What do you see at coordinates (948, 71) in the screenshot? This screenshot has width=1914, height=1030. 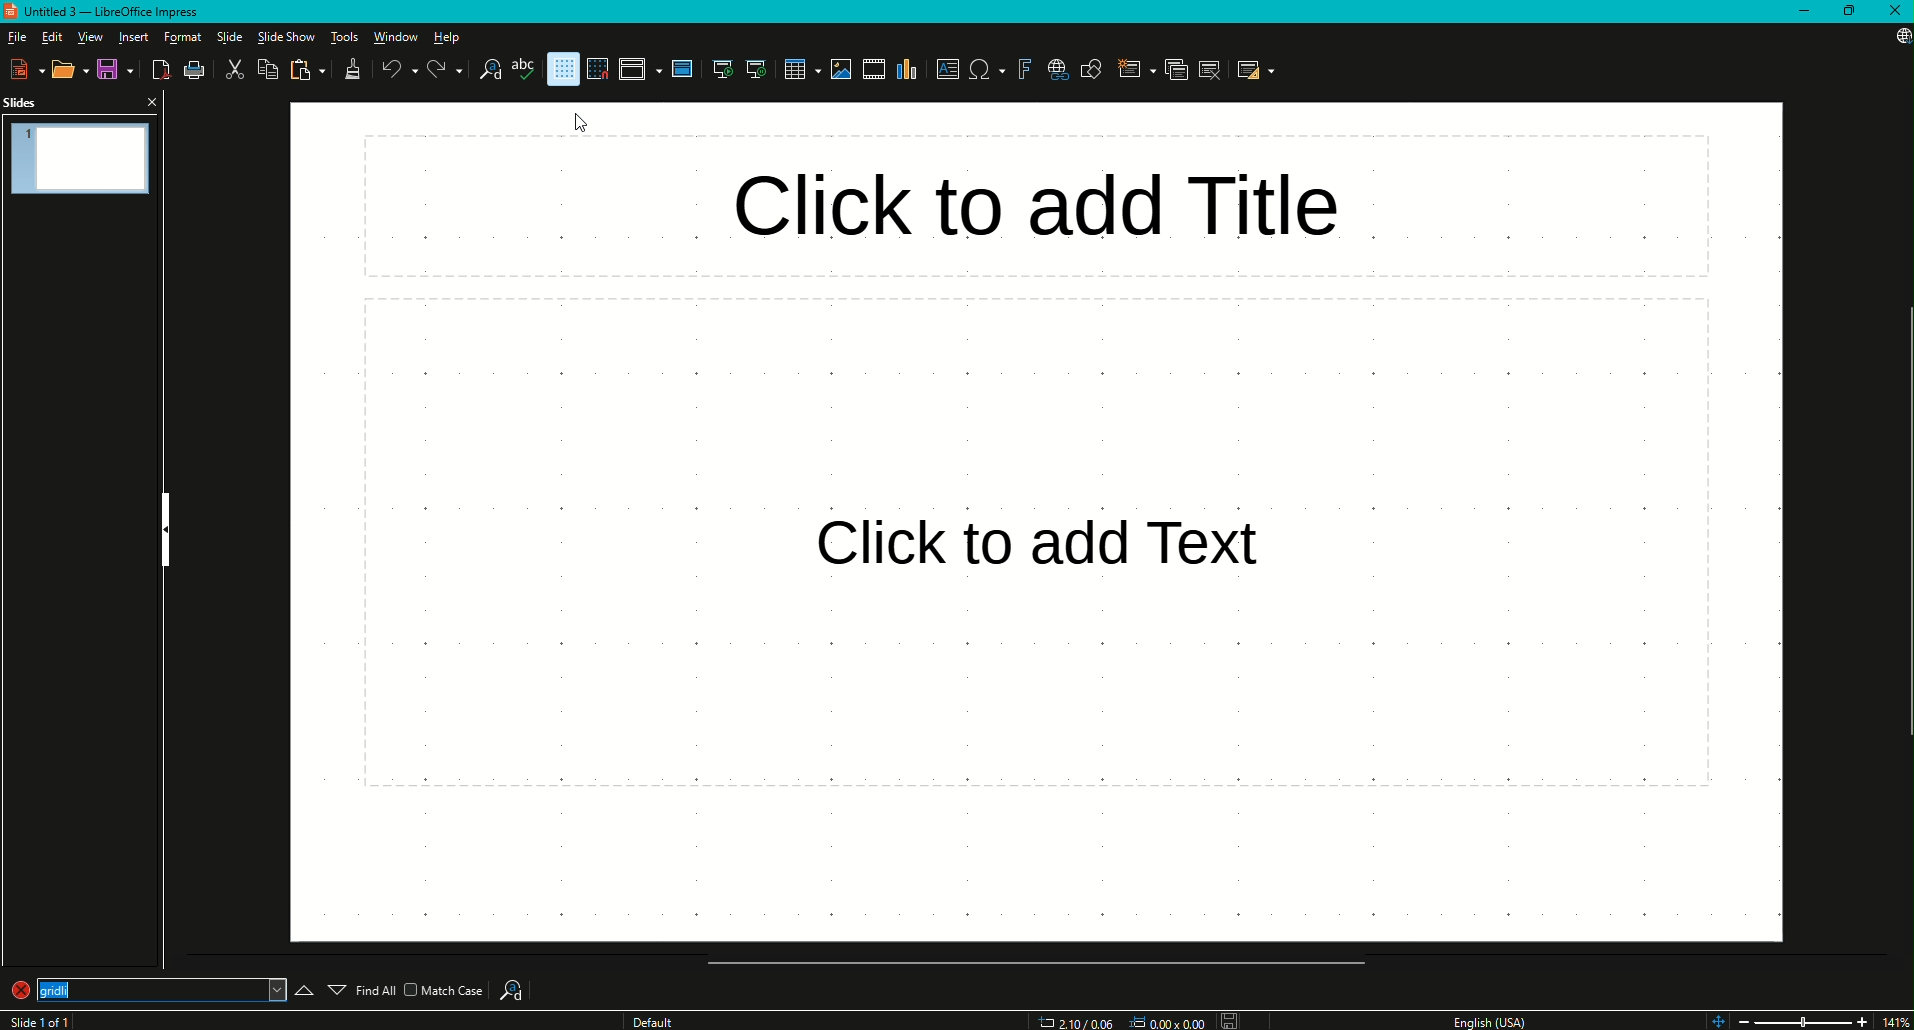 I see `Insert textbox` at bounding box center [948, 71].